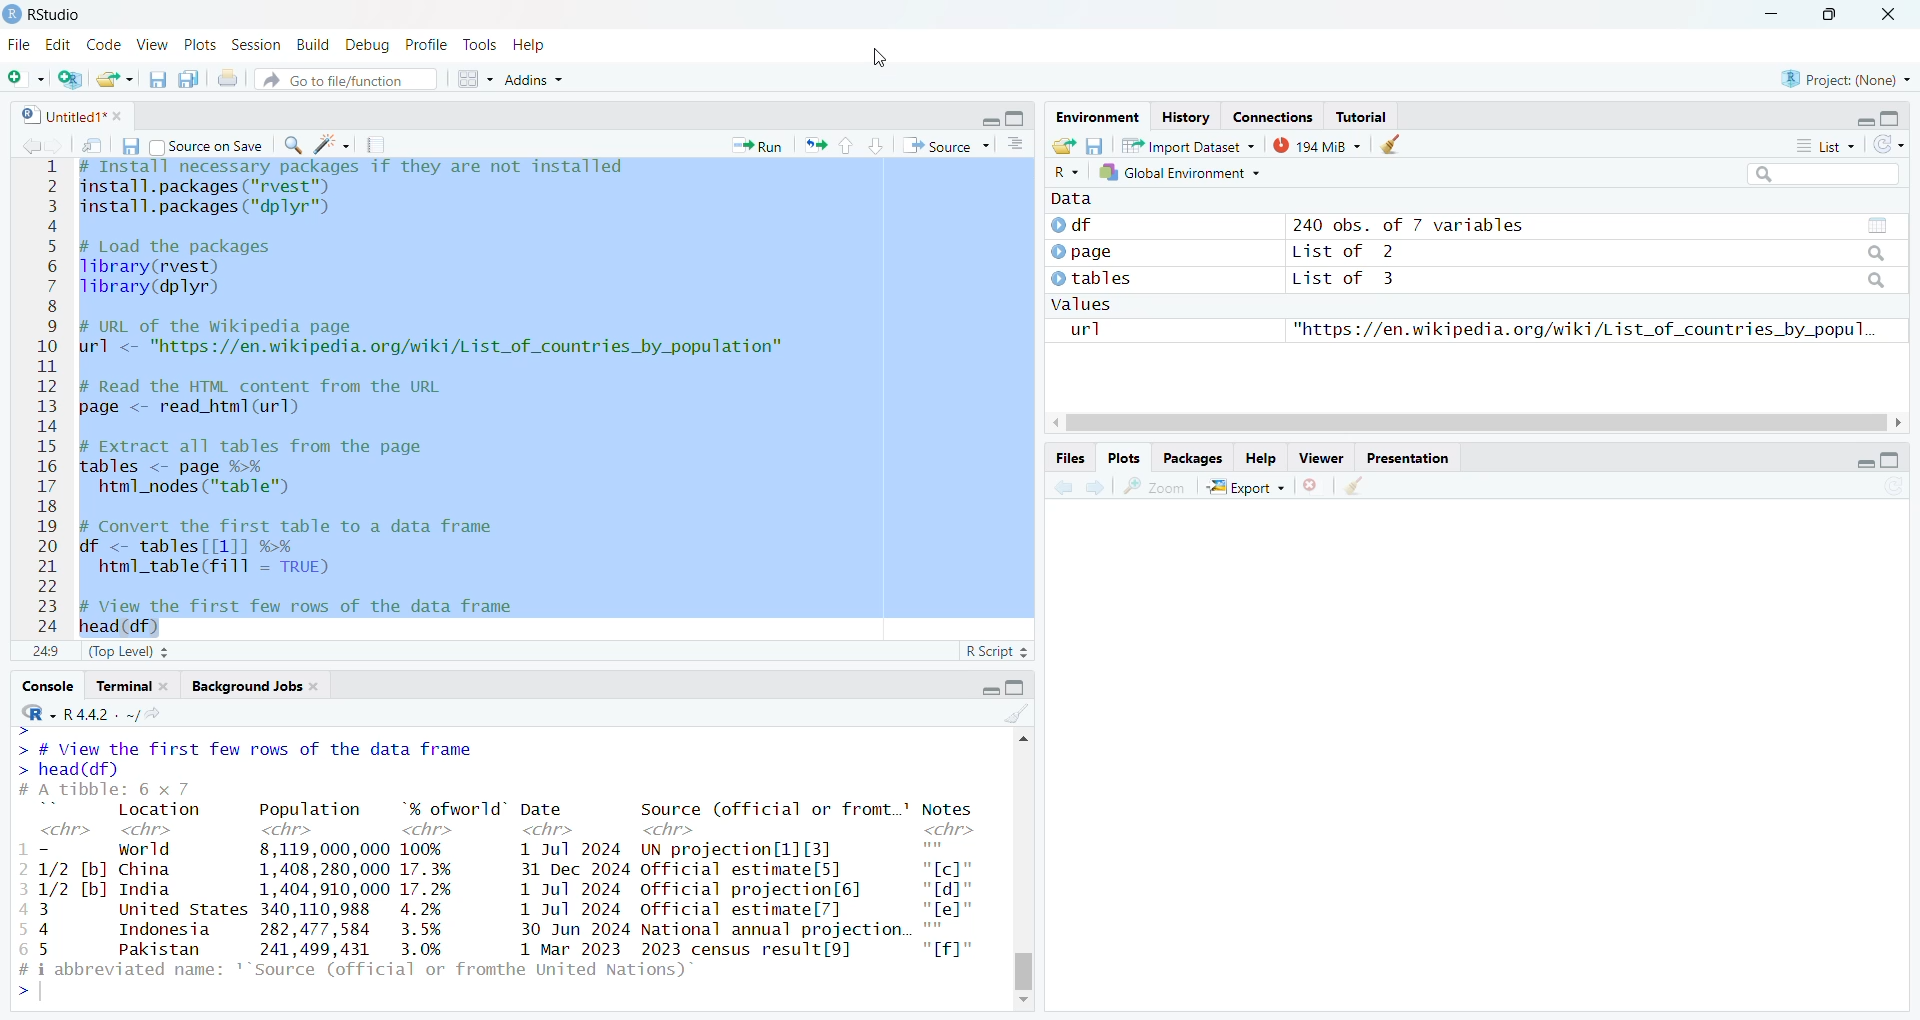  I want to click on list menu, so click(1824, 146).